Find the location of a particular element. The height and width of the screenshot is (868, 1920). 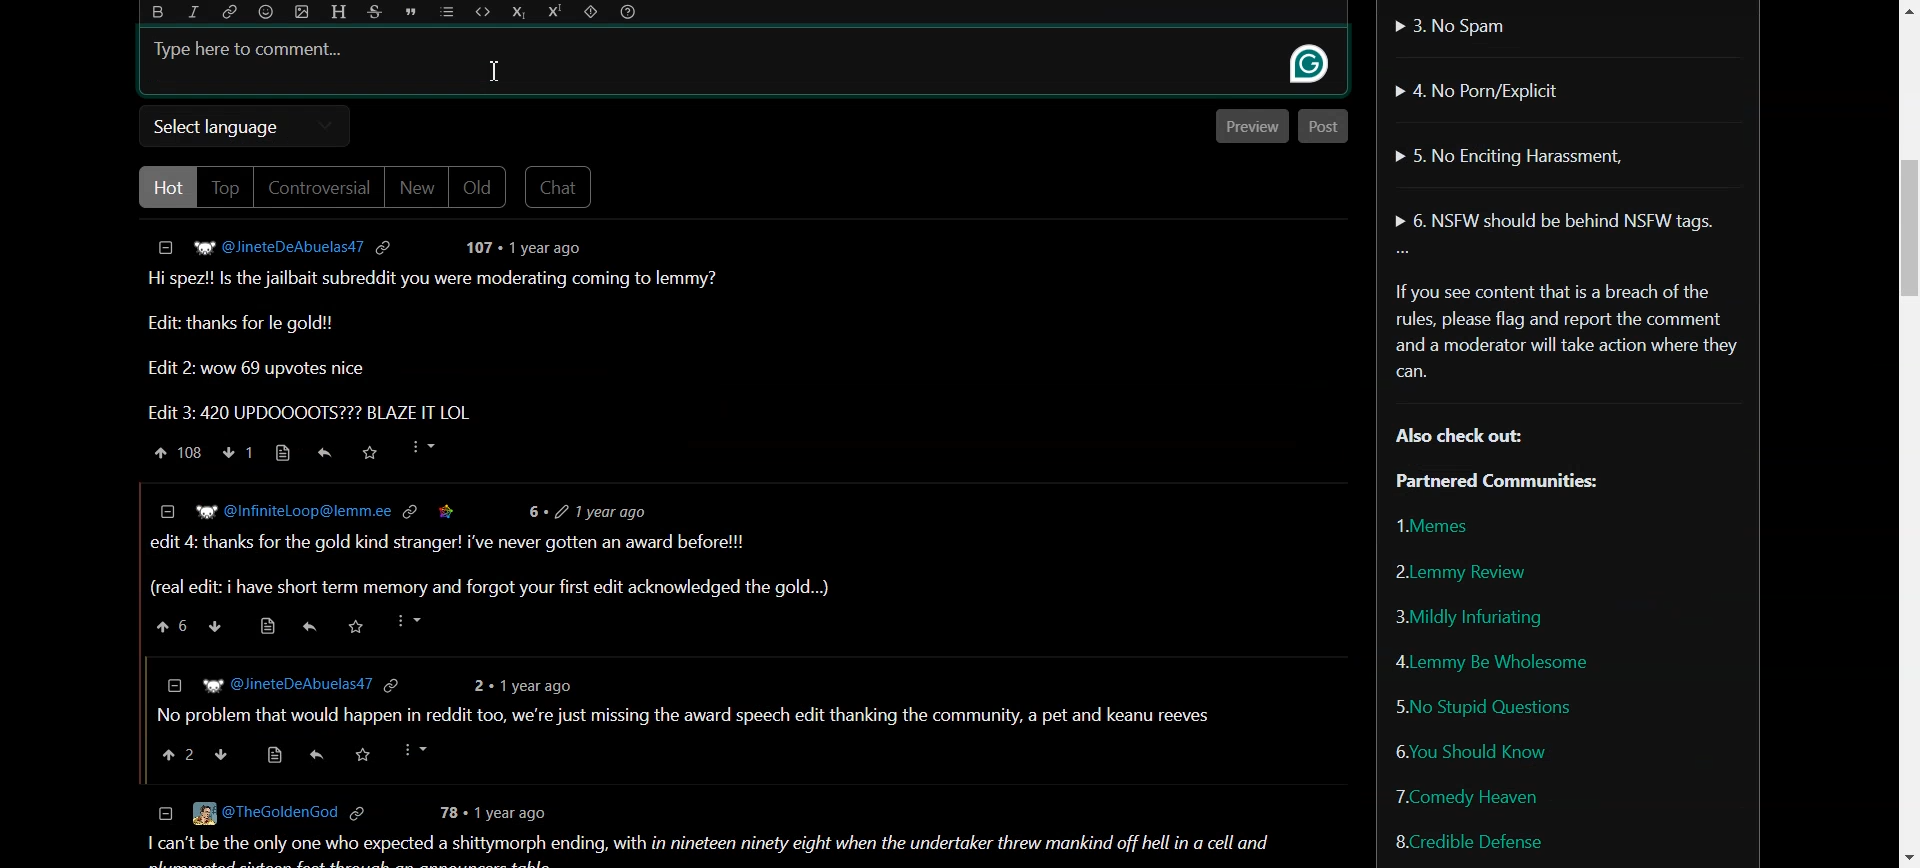

No Enciting Harassment is located at coordinates (1509, 153).